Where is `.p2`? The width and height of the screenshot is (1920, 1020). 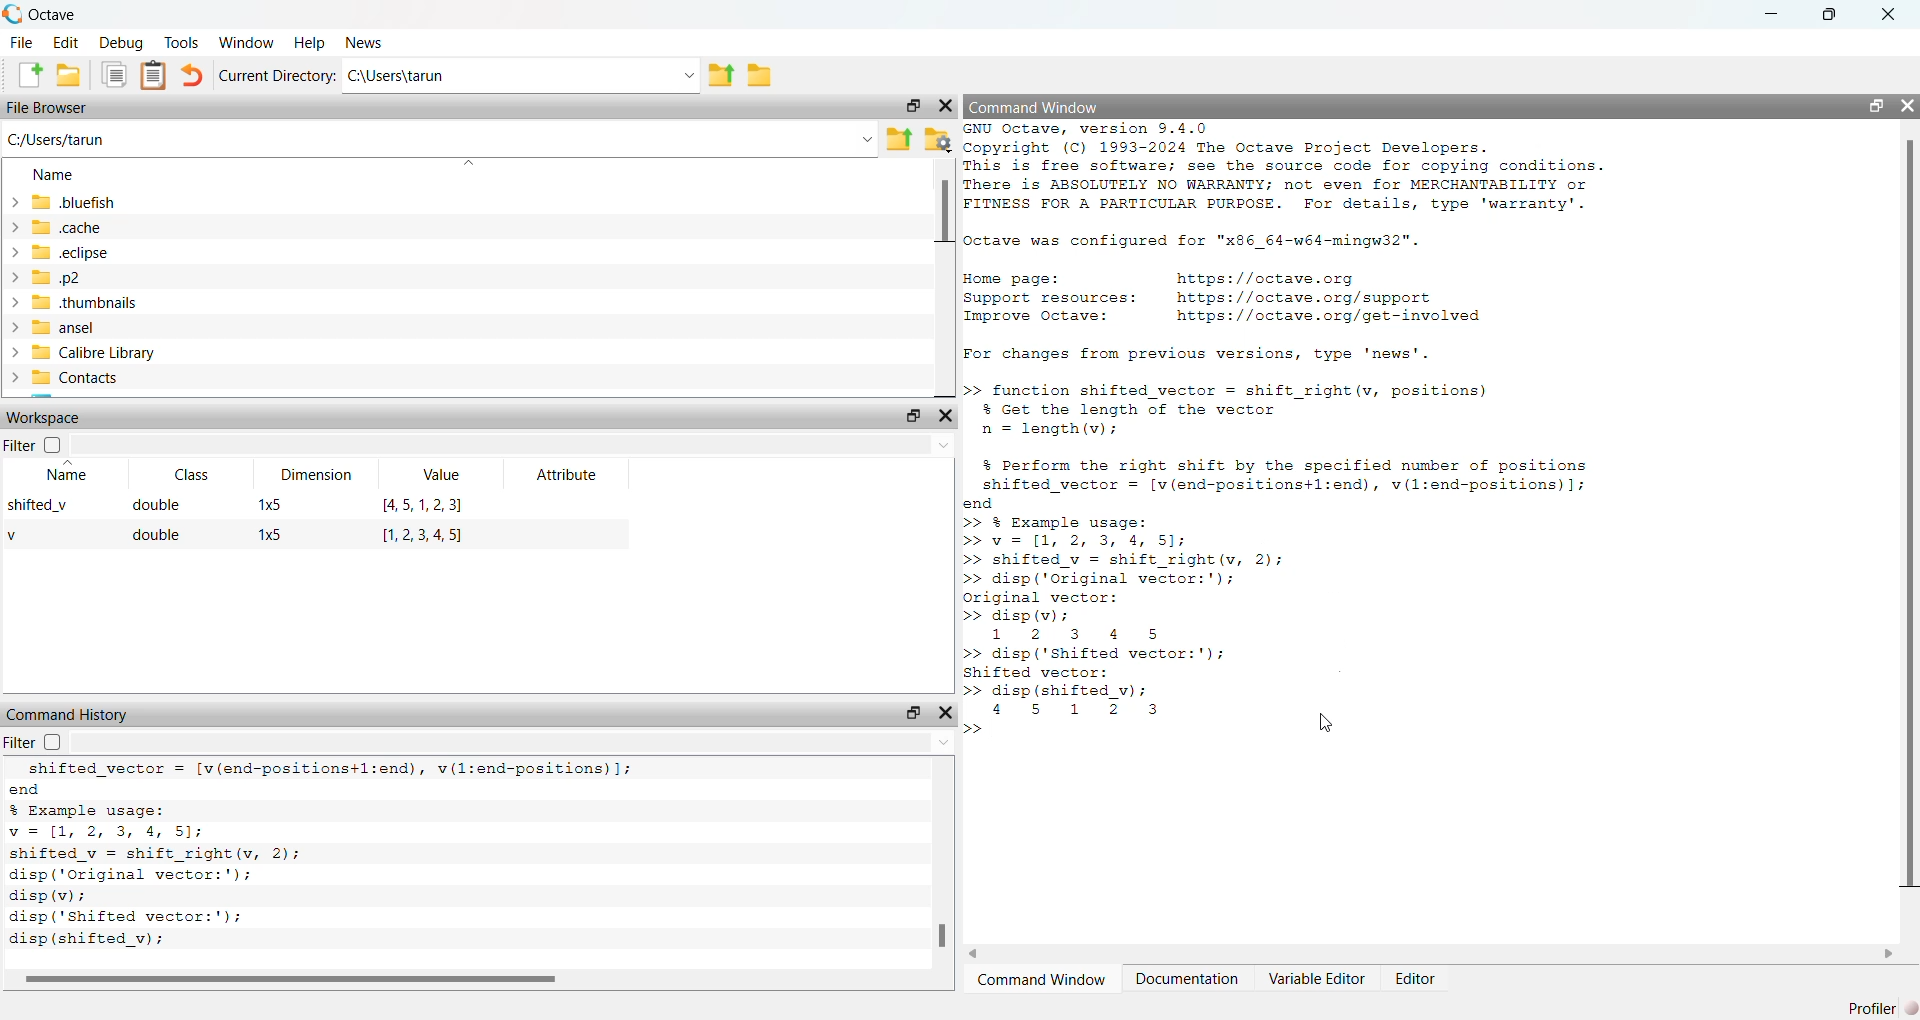 .p2 is located at coordinates (97, 278).